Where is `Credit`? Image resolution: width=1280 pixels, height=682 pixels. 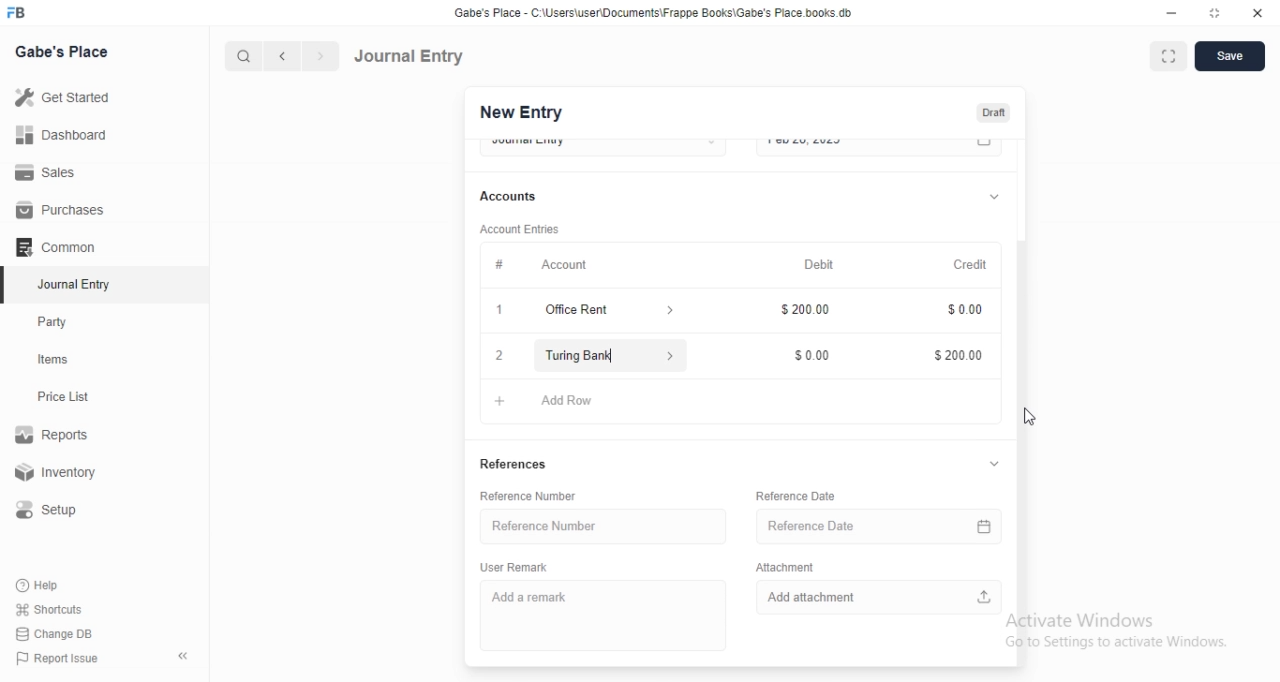 Credit is located at coordinates (970, 264).